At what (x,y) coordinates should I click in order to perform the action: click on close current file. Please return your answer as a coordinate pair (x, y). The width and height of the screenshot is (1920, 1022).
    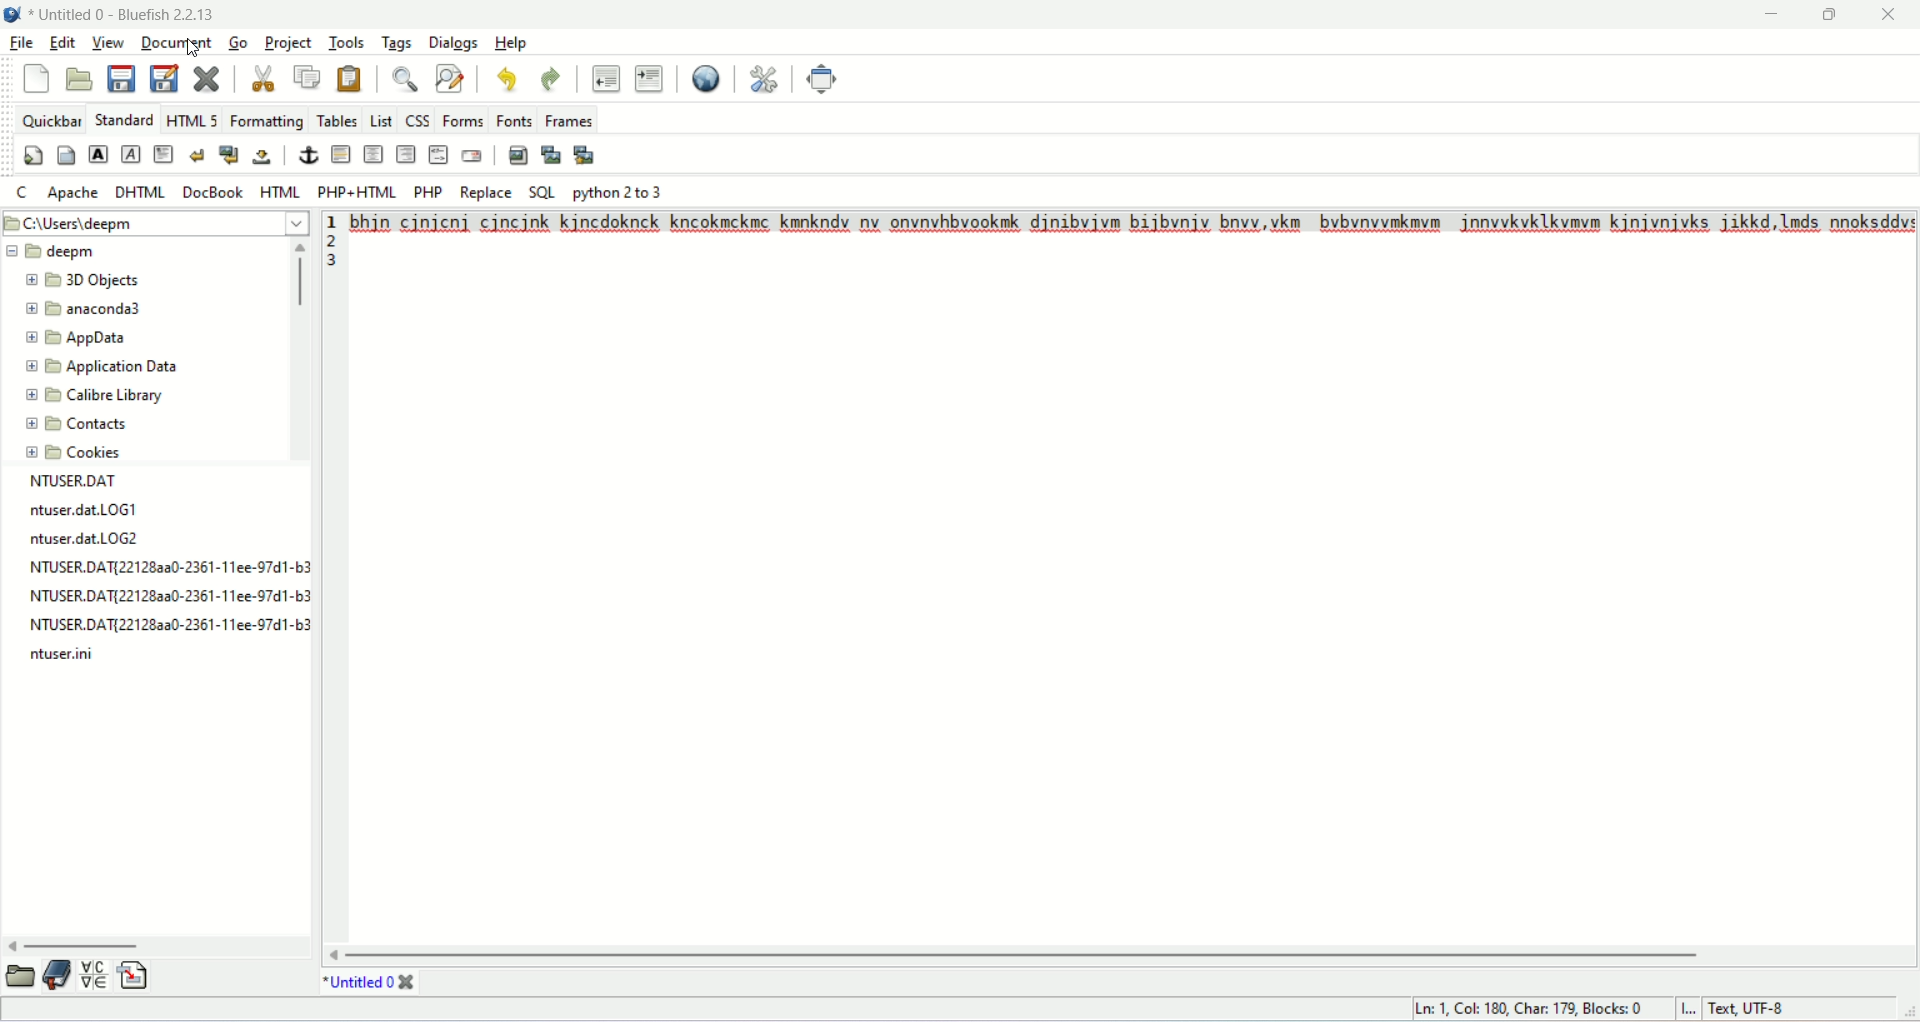
    Looking at the image, I should click on (211, 79).